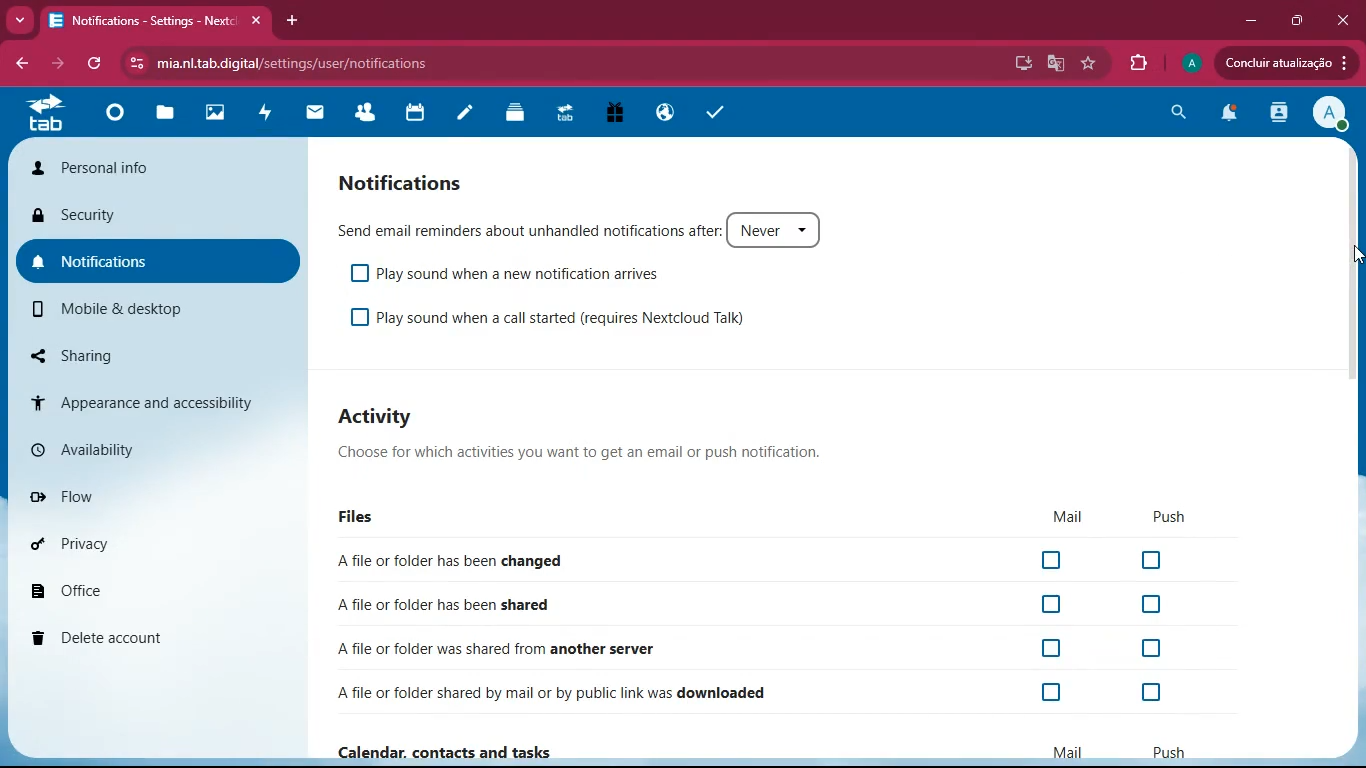 Image resolution: width=1366 pixels, height=768 pixels. What do you see at coordinates (470, 115) in the screenshot?
I see `notes` at bounding box center [470, 115].